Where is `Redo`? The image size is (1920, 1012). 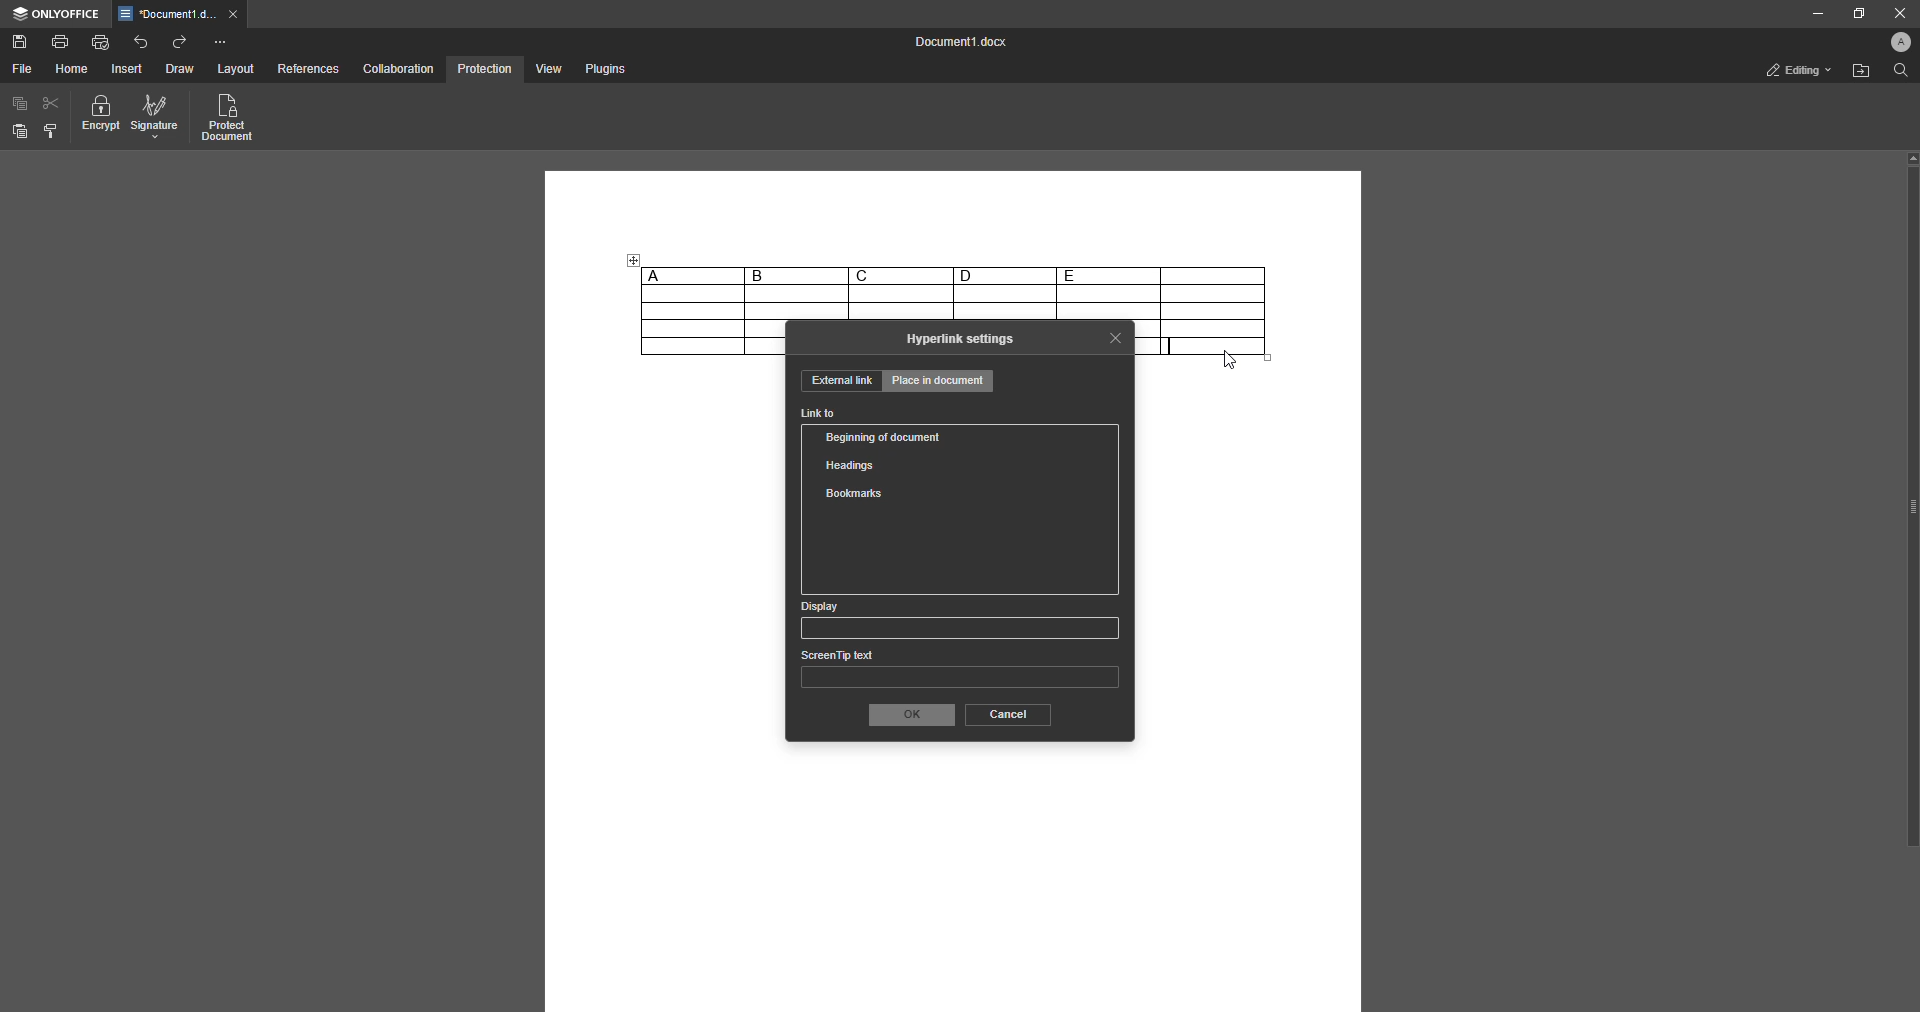 Redo is located at coordinates (181, 42).